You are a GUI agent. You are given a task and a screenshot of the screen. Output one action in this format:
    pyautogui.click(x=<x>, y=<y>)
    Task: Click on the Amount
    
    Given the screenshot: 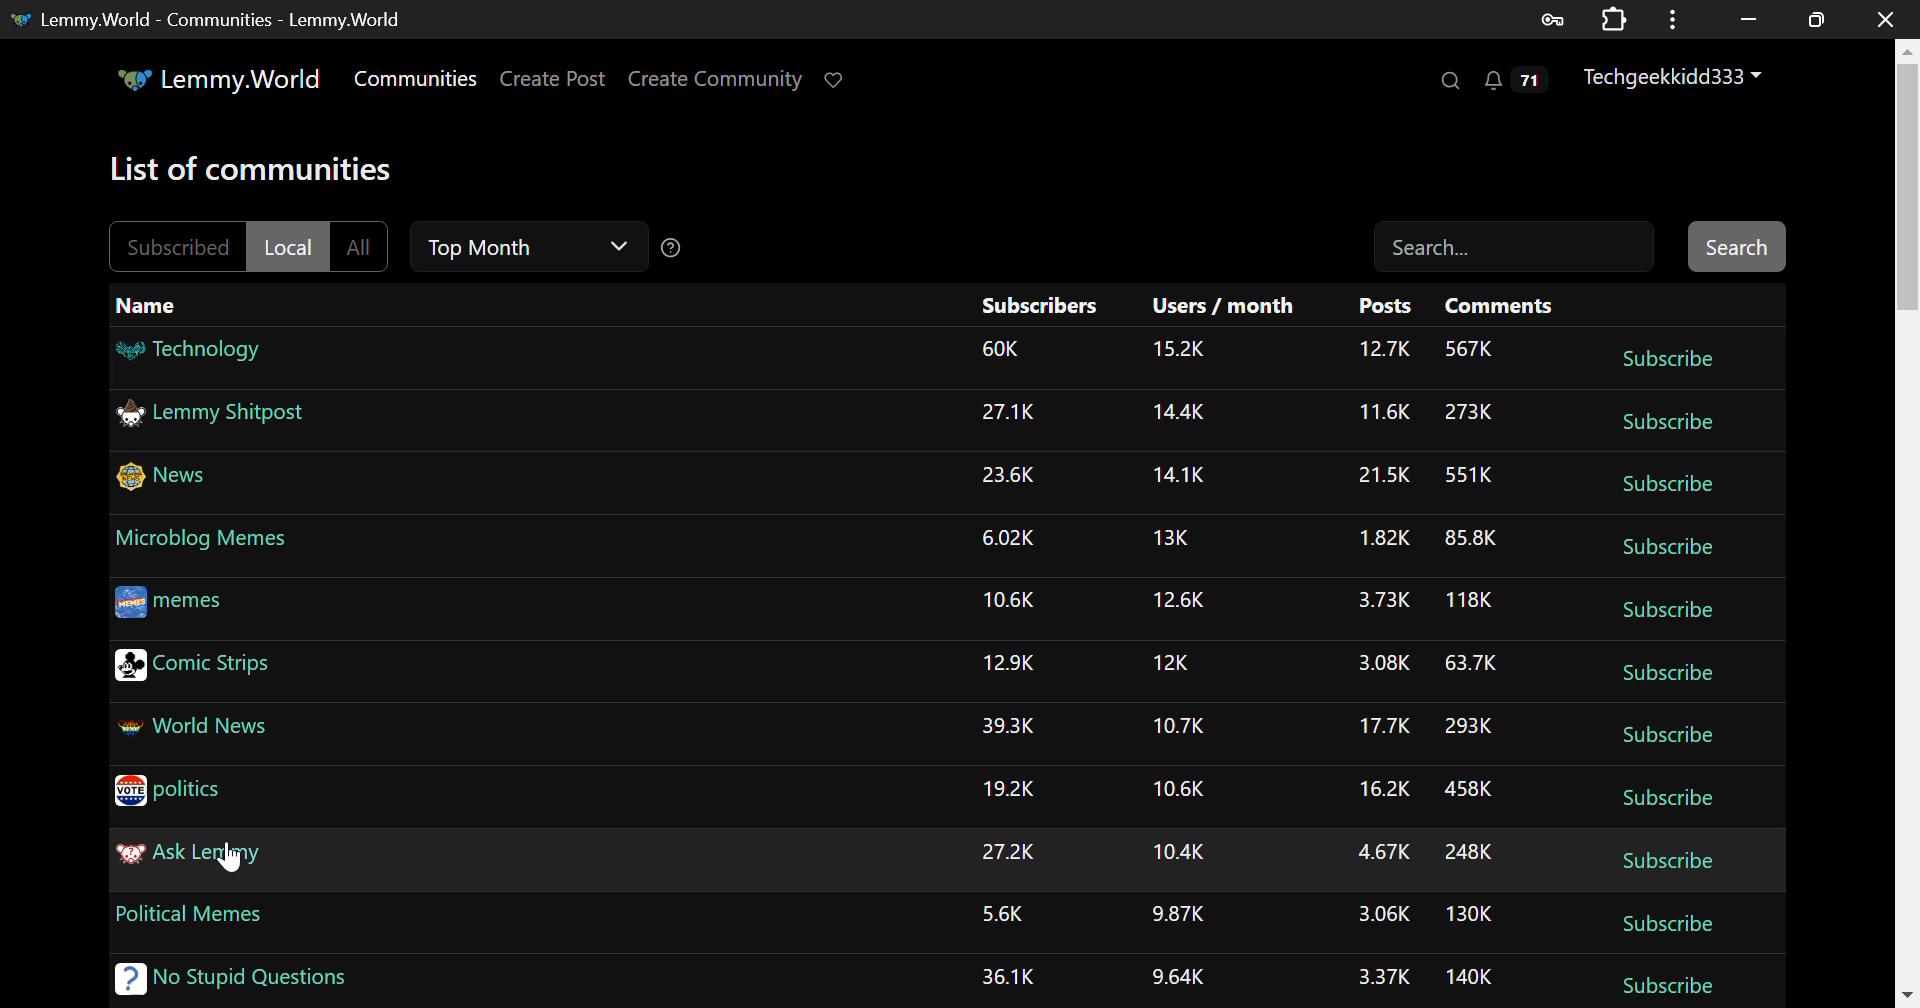 What is the action you would take?
    pyautogui.click(x=1008, y=724)
    